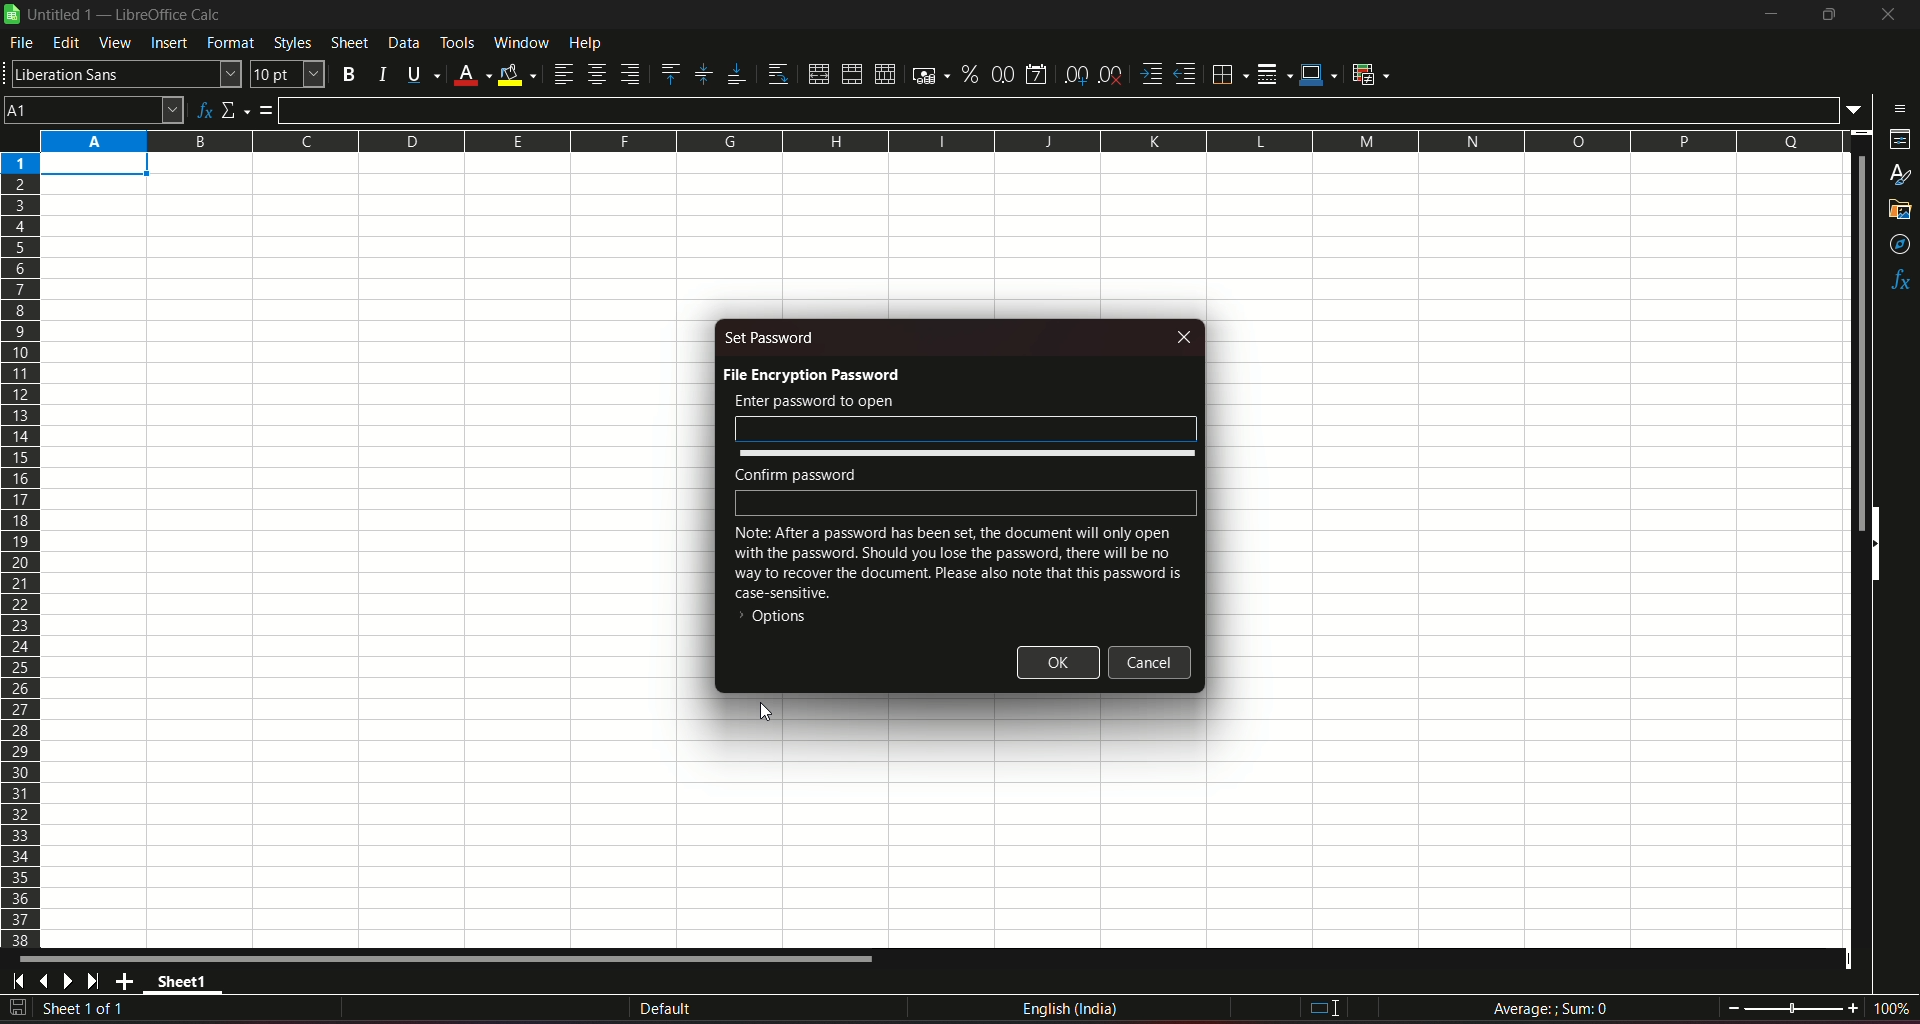  Describe the element at coordinates (348, 43) in the screenshot. I see `Sheet` at that location.